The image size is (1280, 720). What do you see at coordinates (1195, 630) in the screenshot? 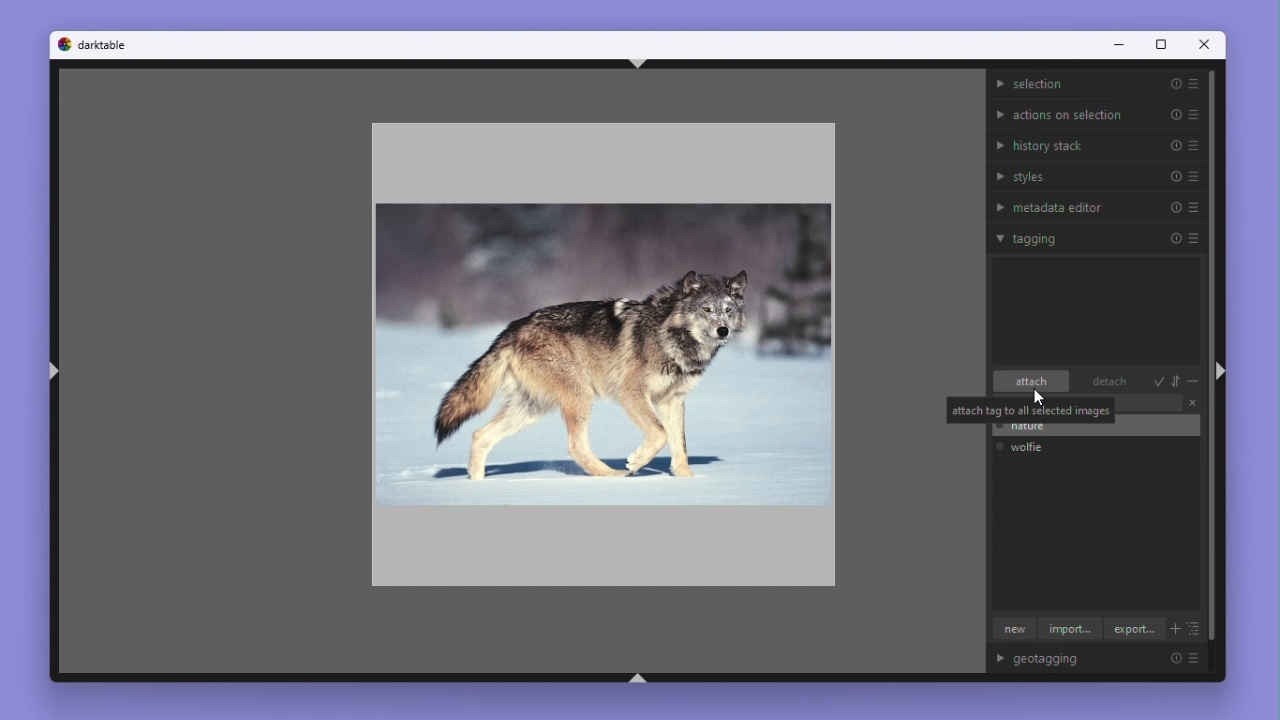
I see `list` at bounding box center [1195, 630].